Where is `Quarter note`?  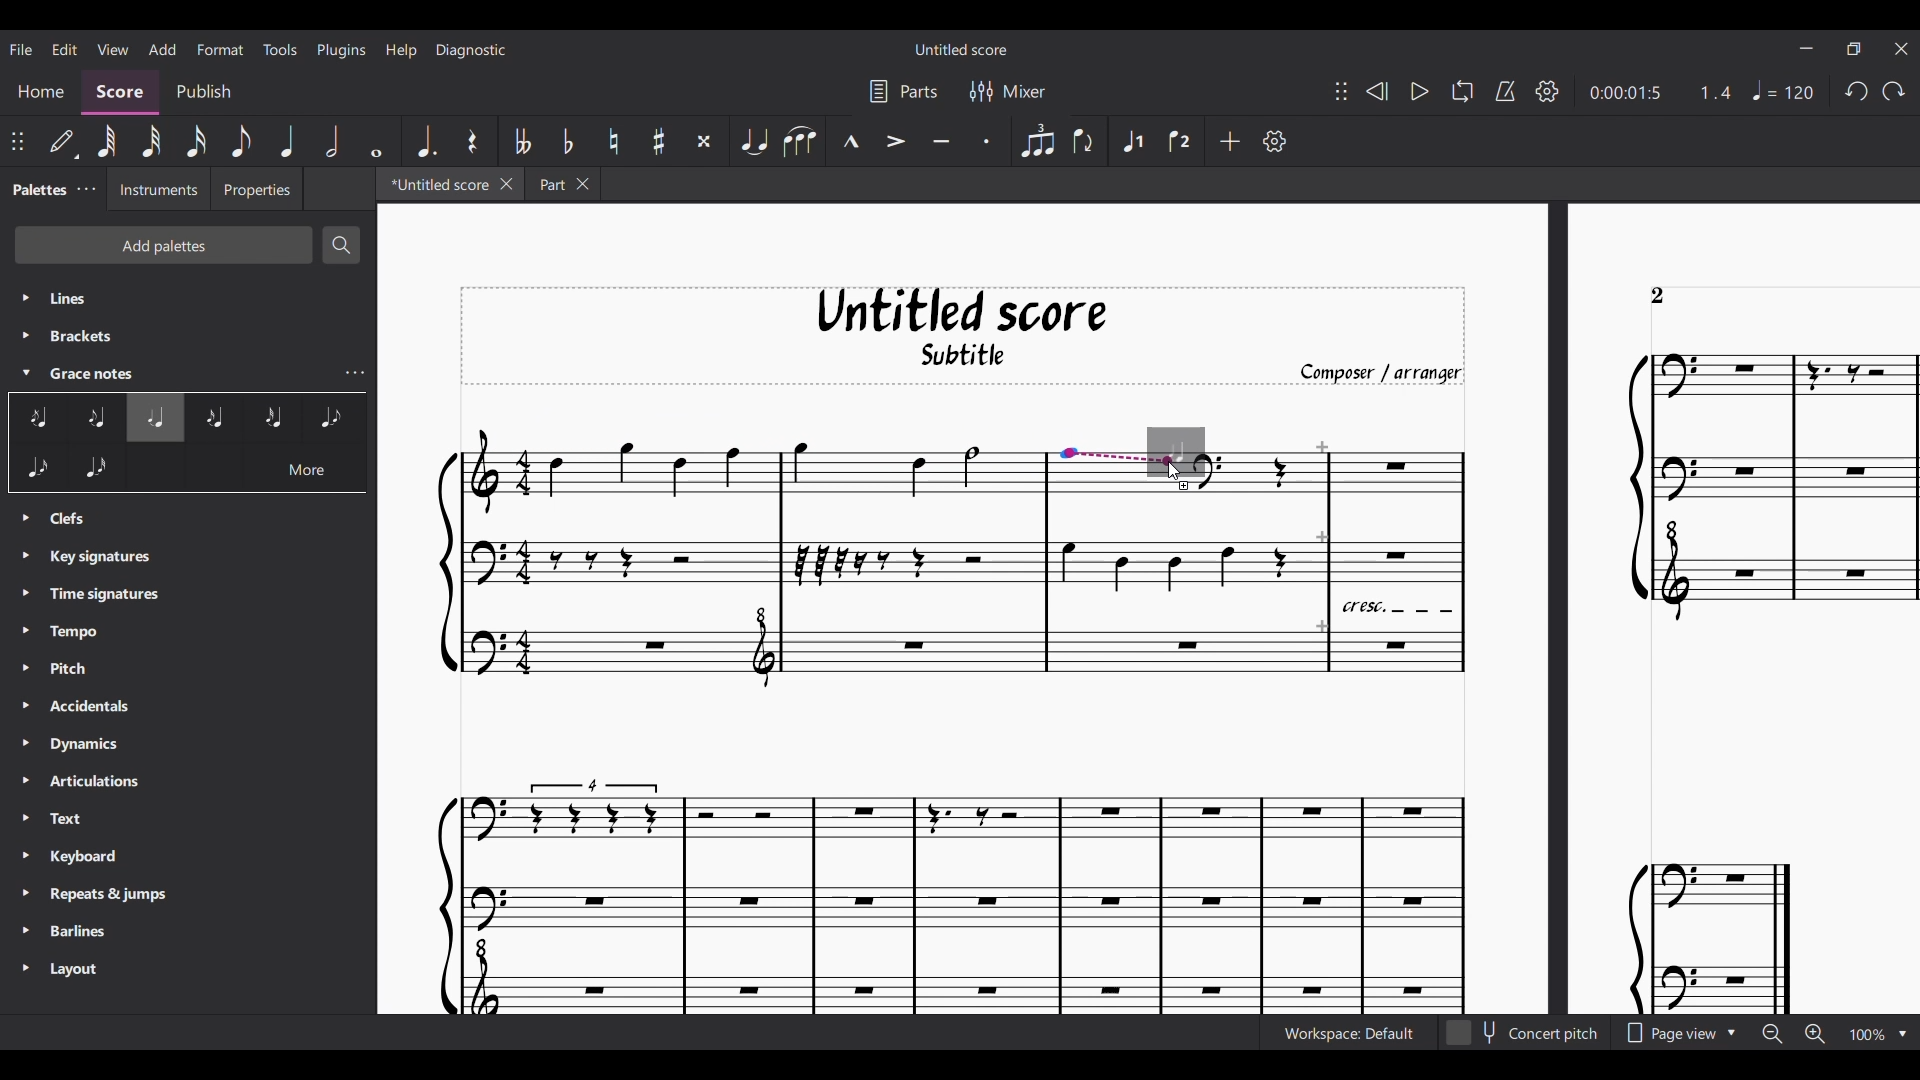
Quarter note is located at coordinates (287, 141).